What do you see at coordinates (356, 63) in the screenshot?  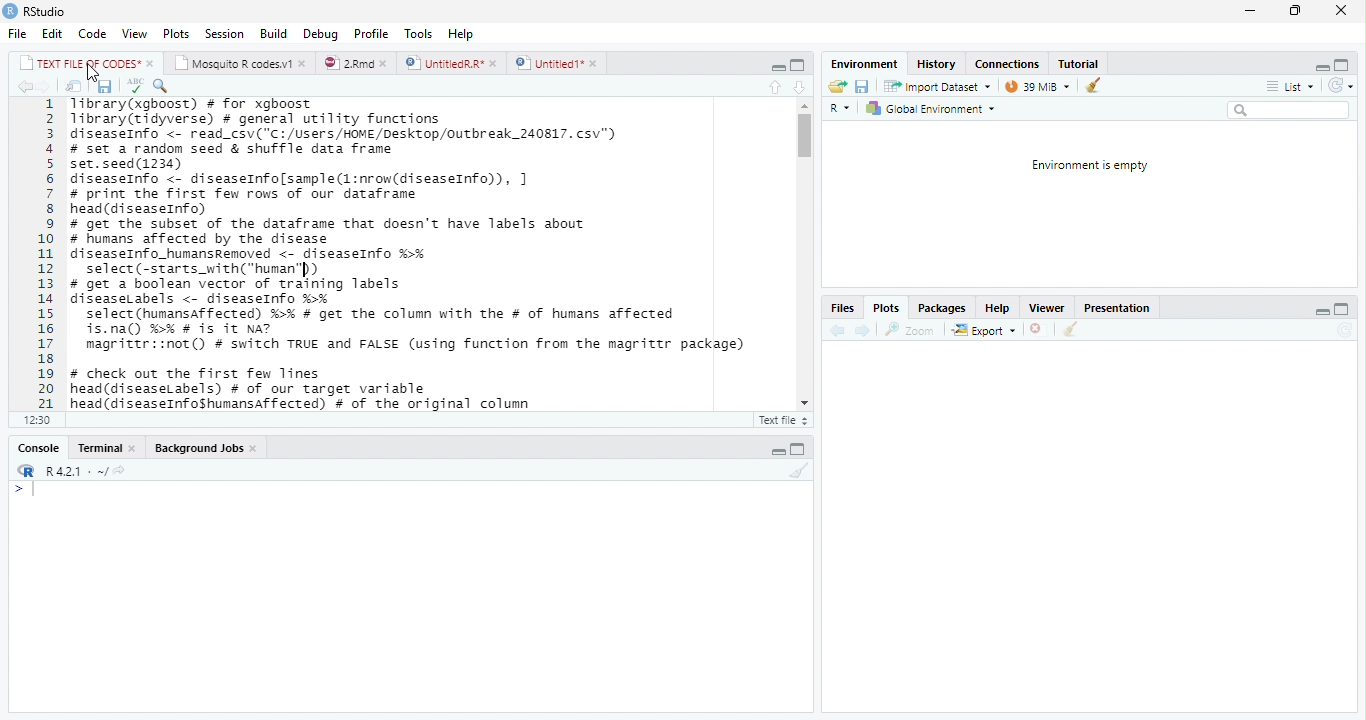 I see `2.Rmd` at bounding box center [356, 63].